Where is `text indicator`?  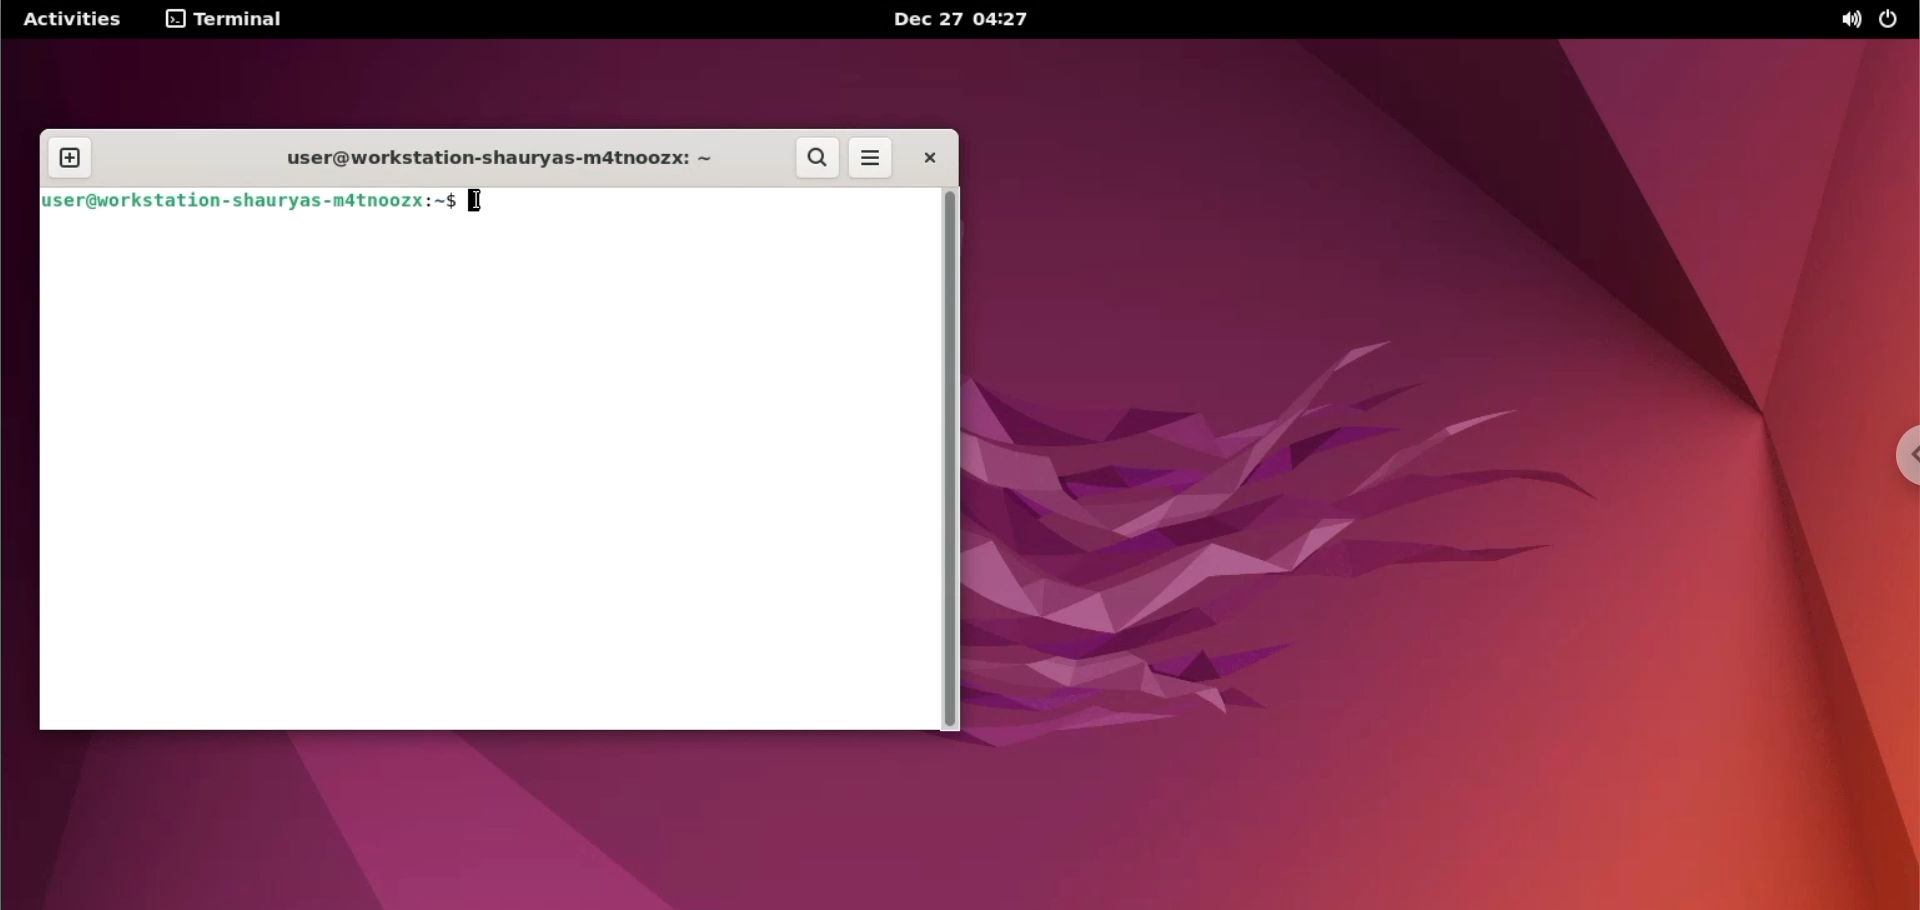 text indicator is located at coordinates (482, 203).